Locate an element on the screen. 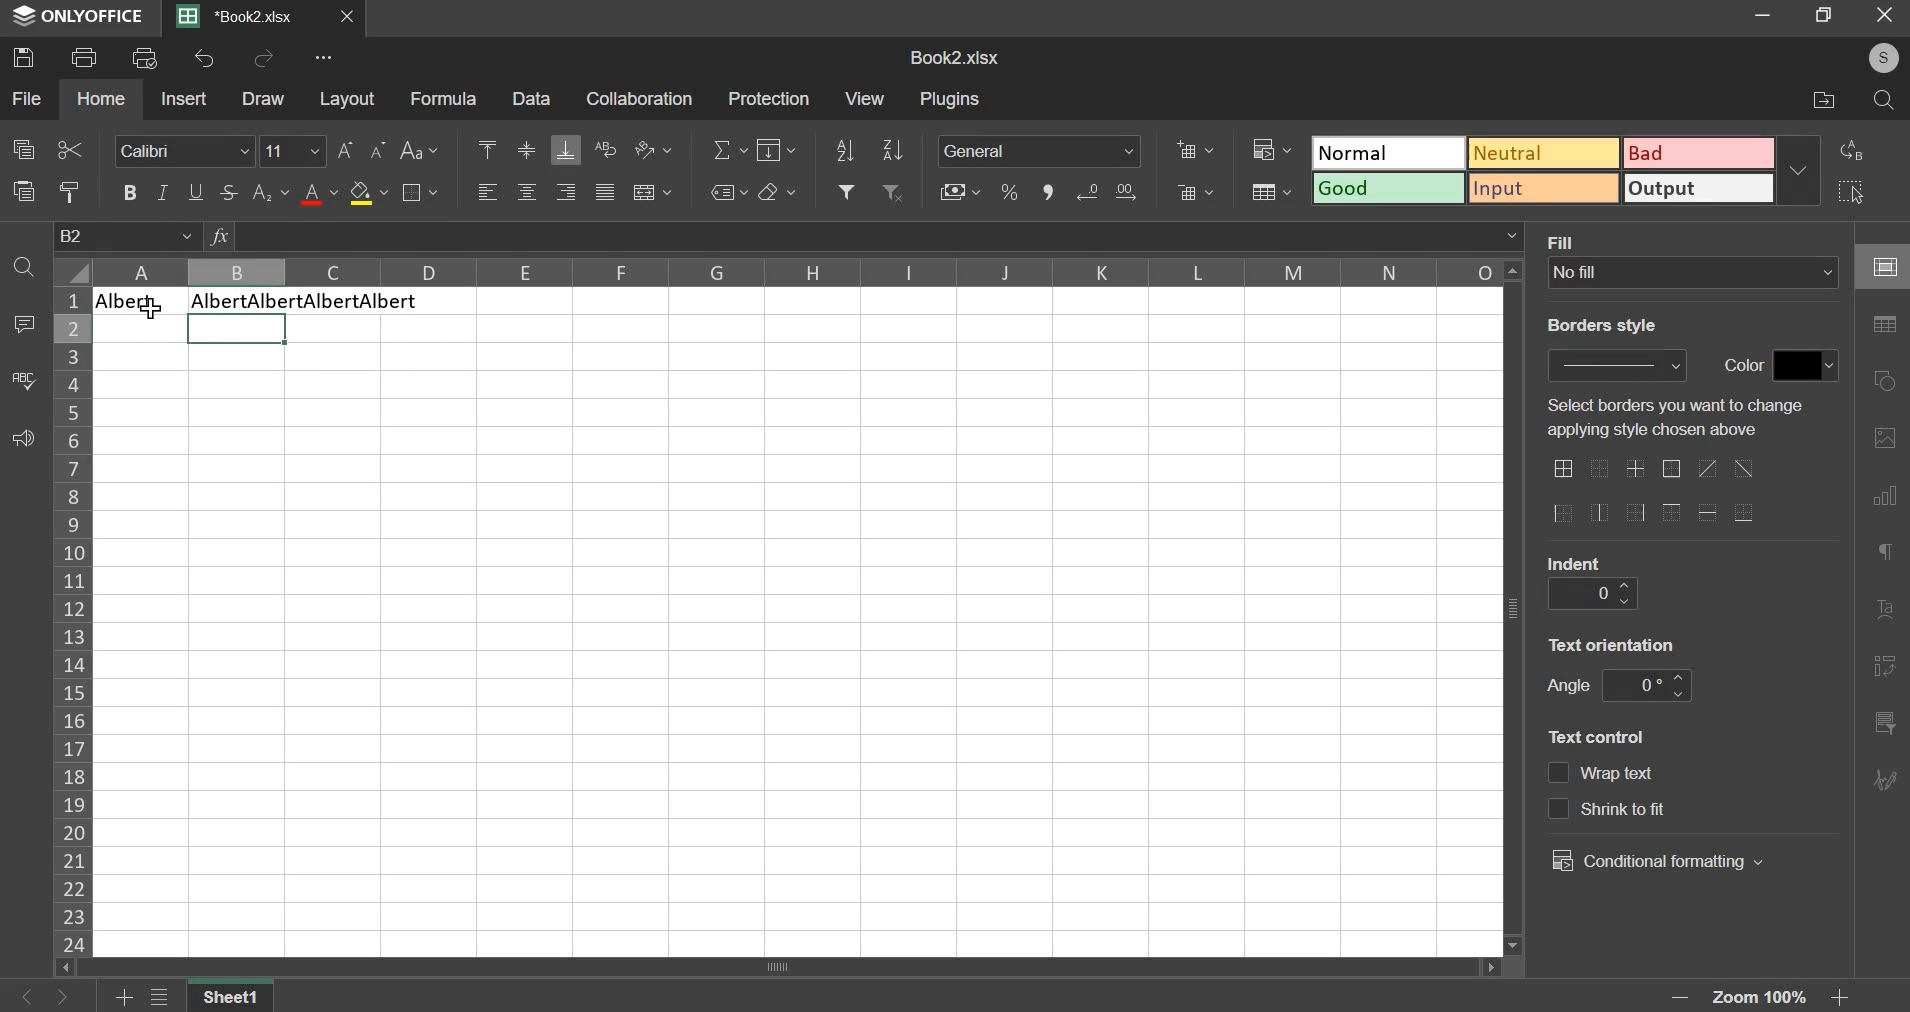 The image size is (1910, 1012). delete cells is located at coordinates (1195, 192).